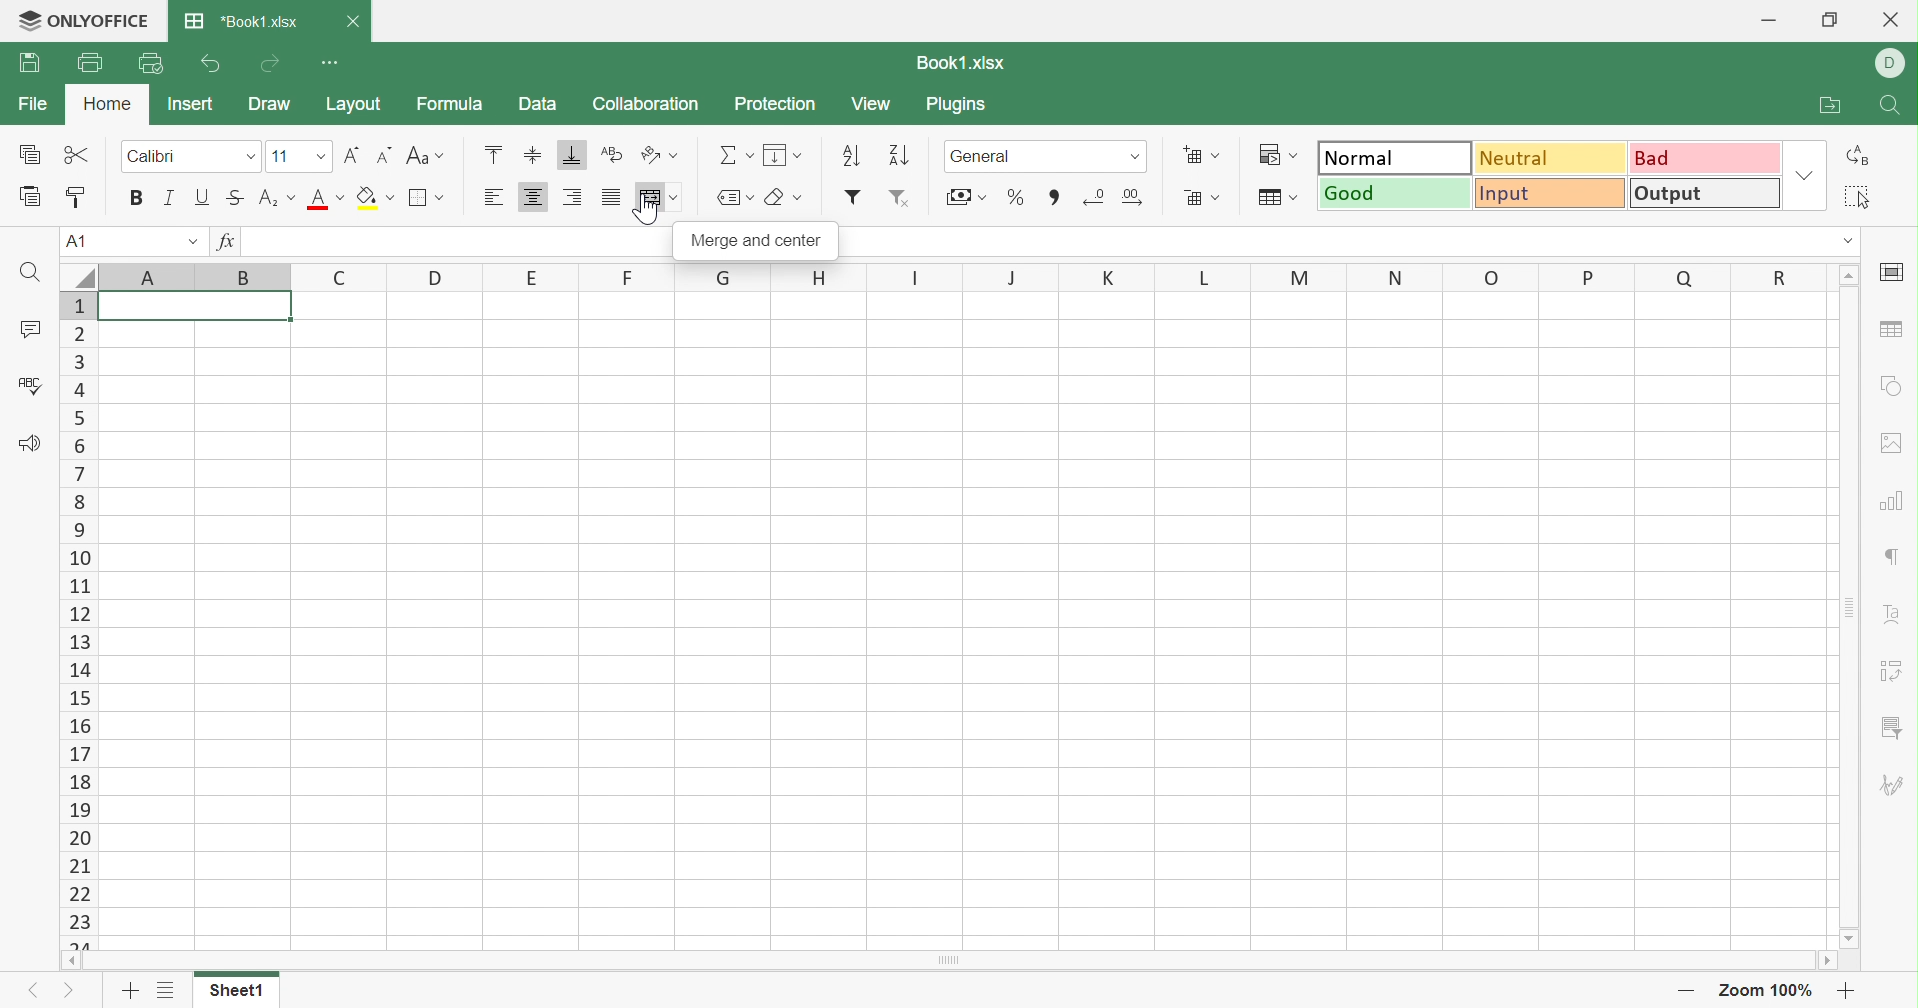 This screenshot has width=1918, height=1008. I want to click on Align Bottom, so click(569, 156).